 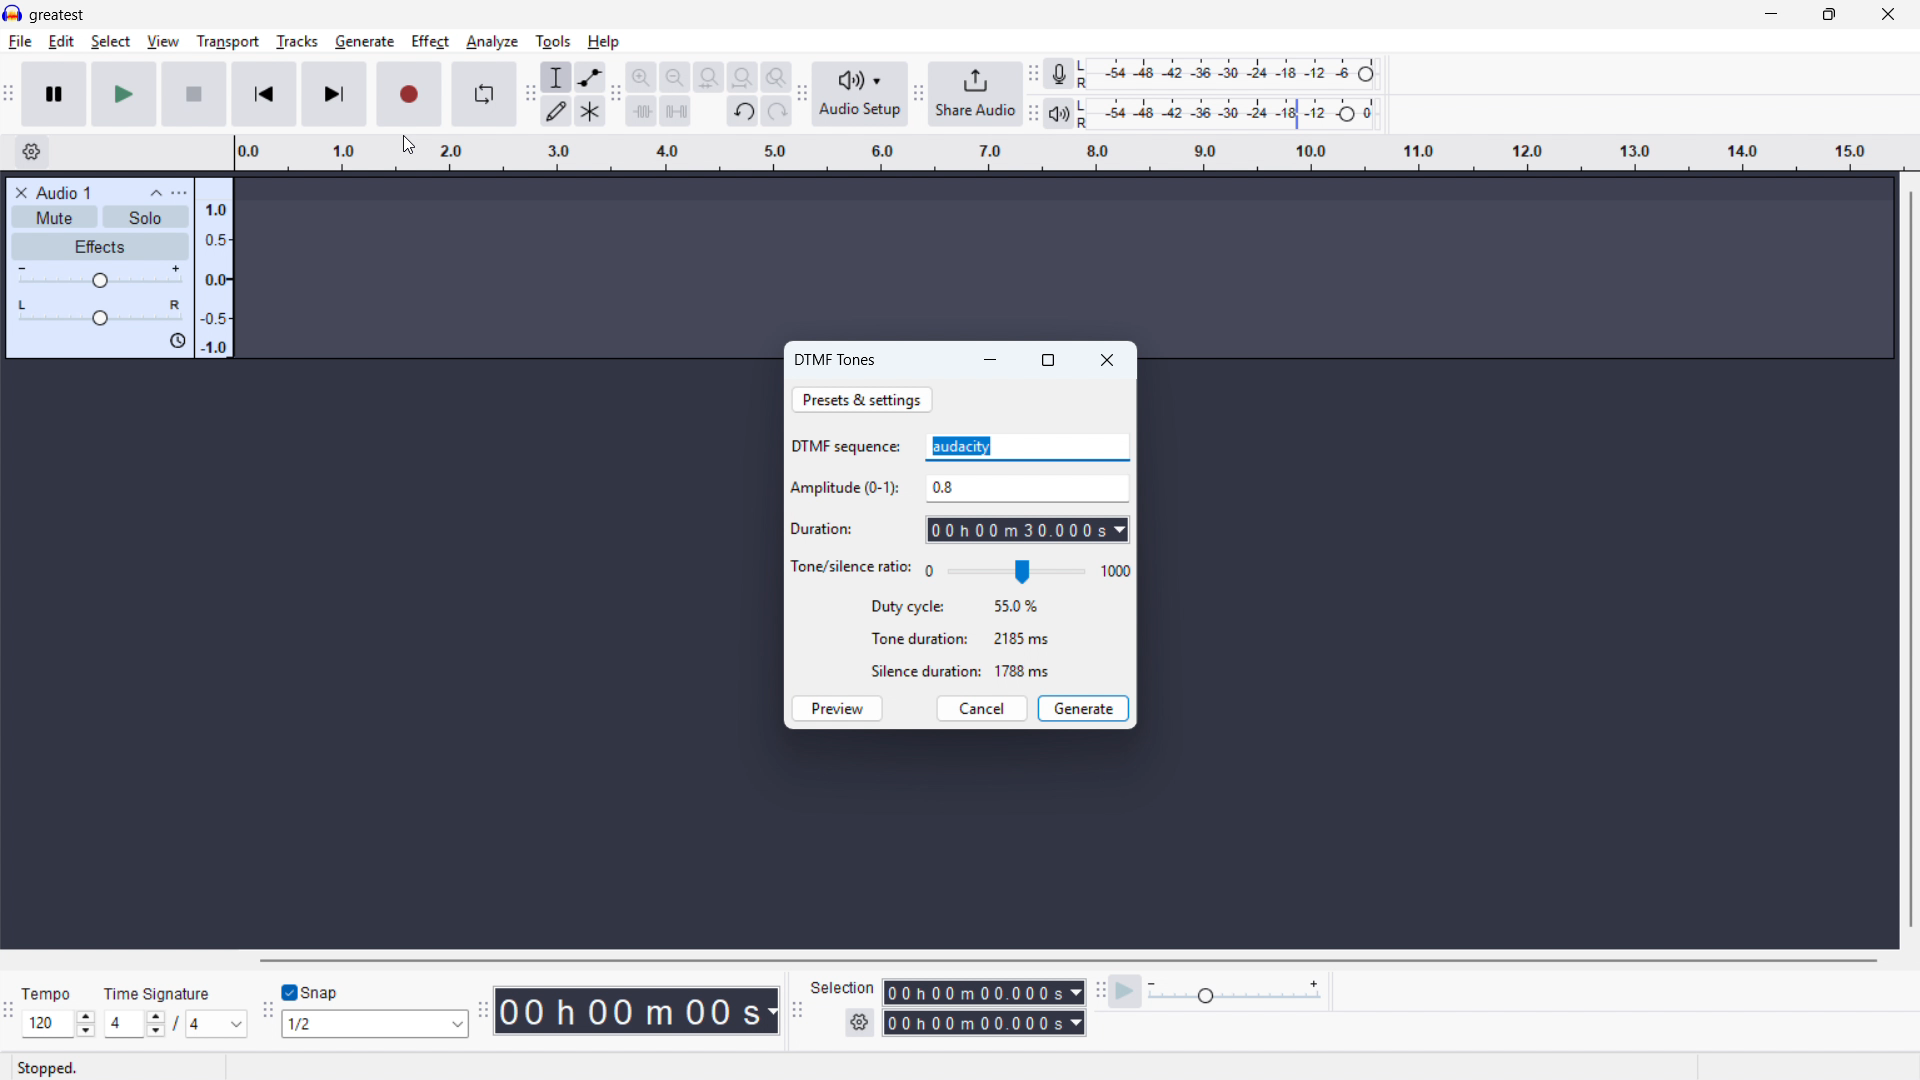 What do you see at coordinates (639, 1009) in the screenshot?
I see `Timestamp ` at bounding box center [639, 1009].